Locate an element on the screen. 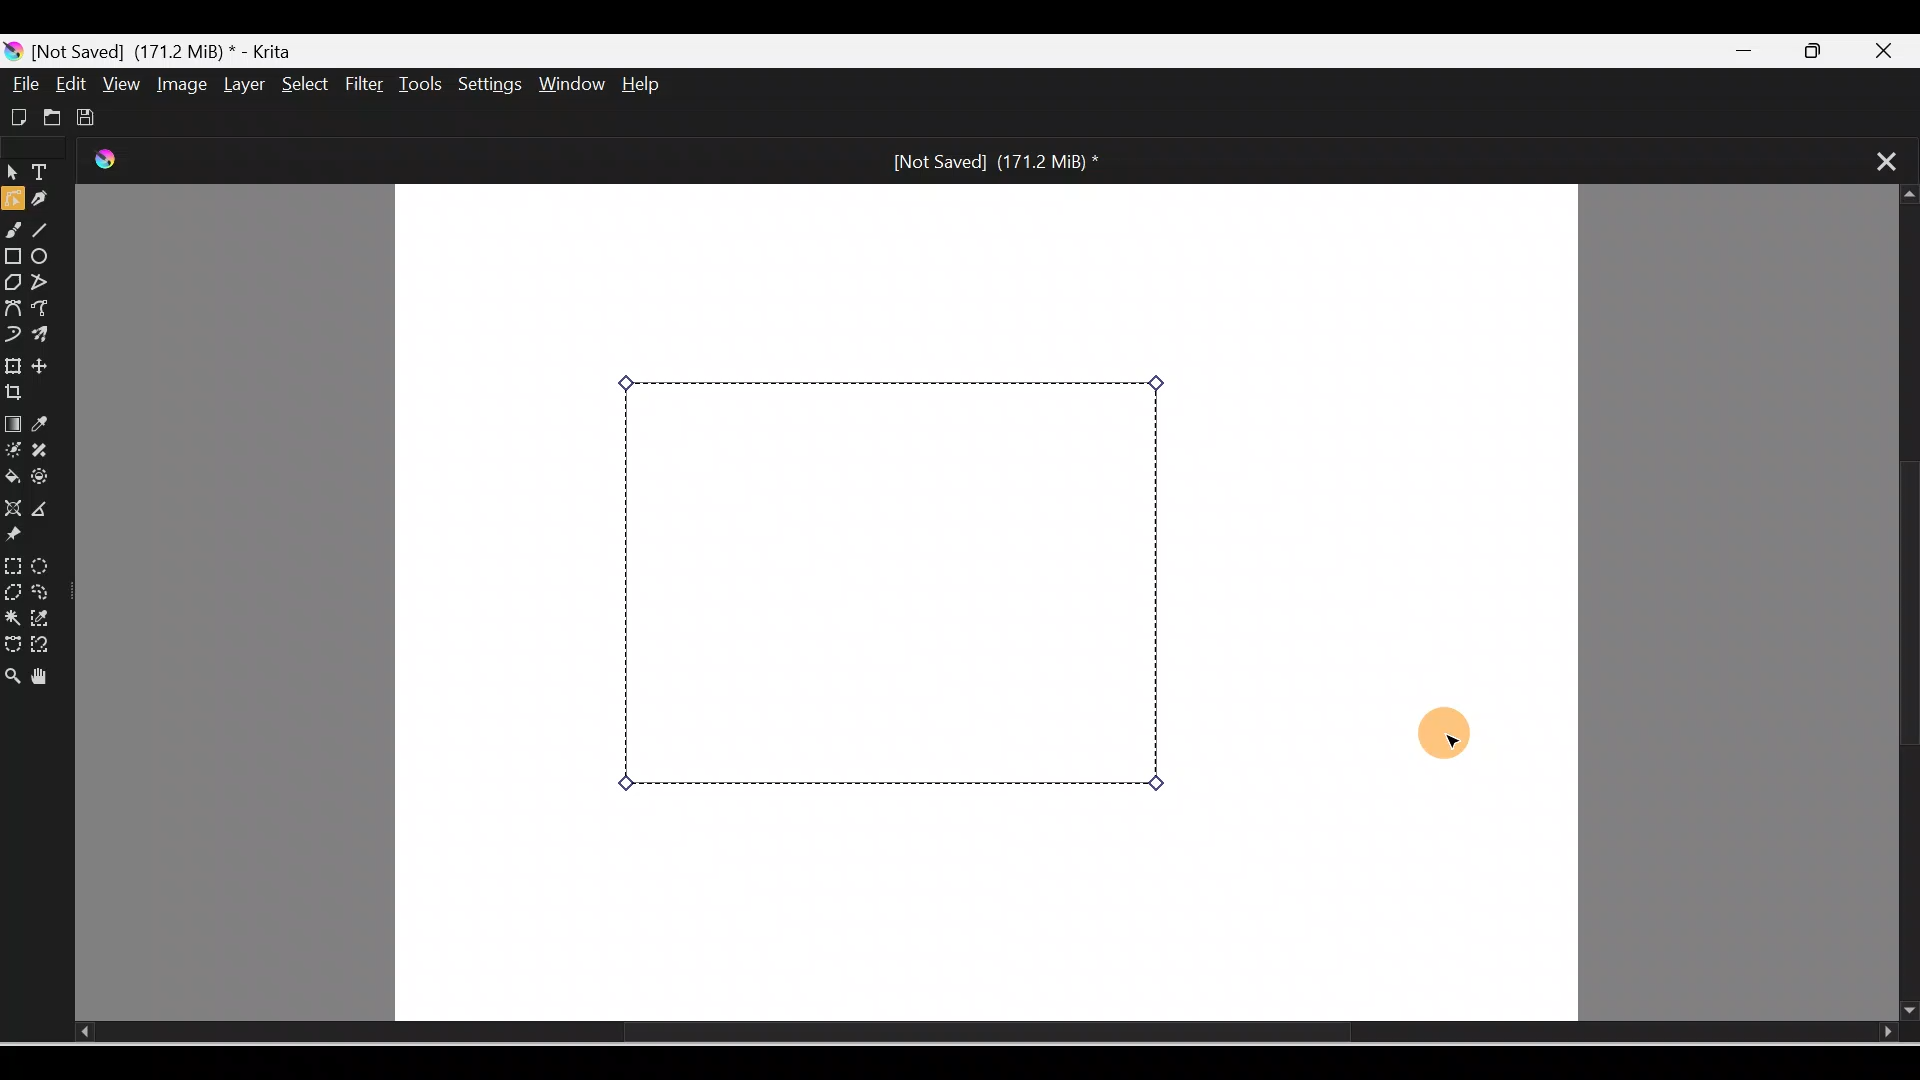 The width and height of the screenshot is (1920, 1080). Move a layer is located at coordinates (49, 366).